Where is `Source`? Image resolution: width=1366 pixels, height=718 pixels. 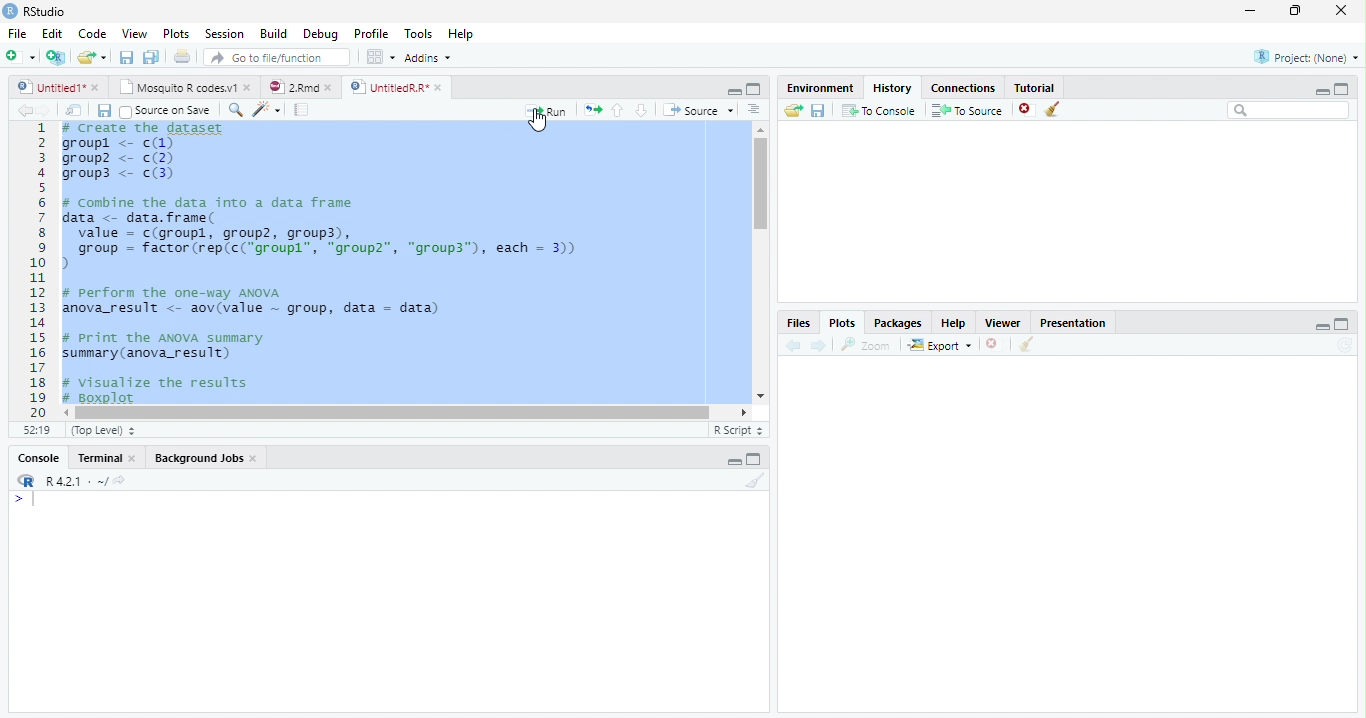 Source is located at coordinates (700, 111).